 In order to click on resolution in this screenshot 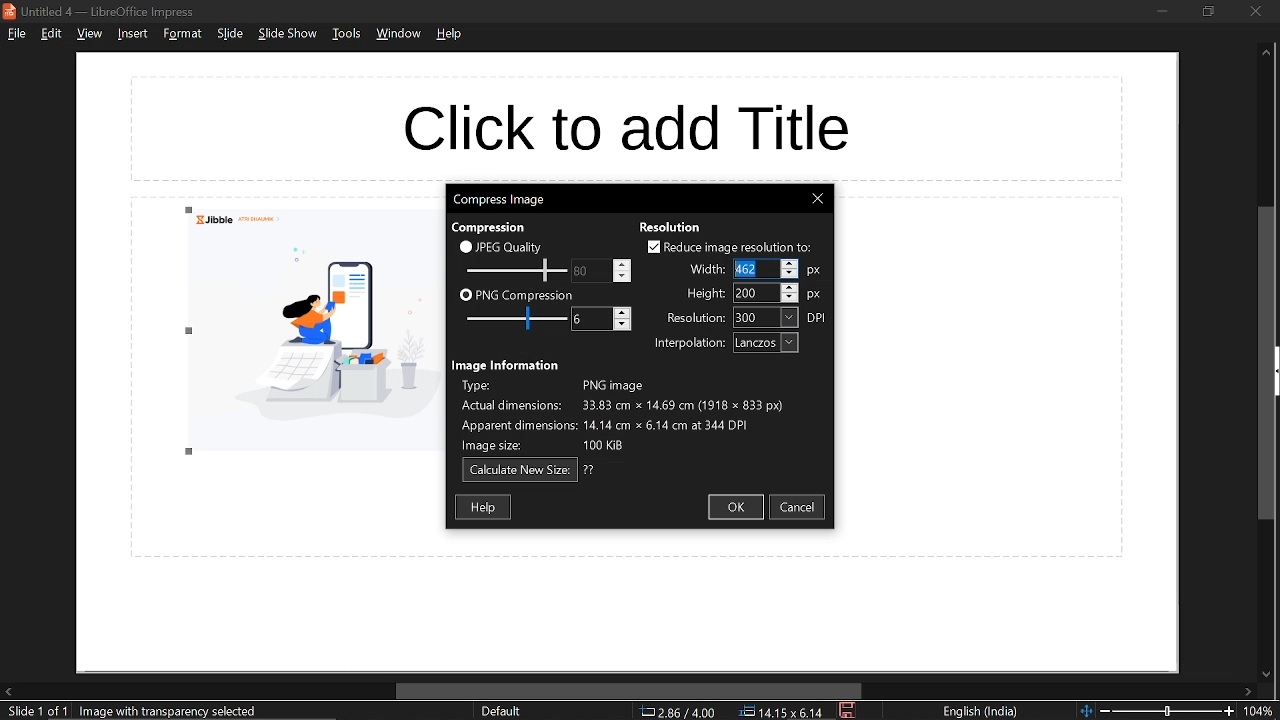, I will do `click(671, 227)`.